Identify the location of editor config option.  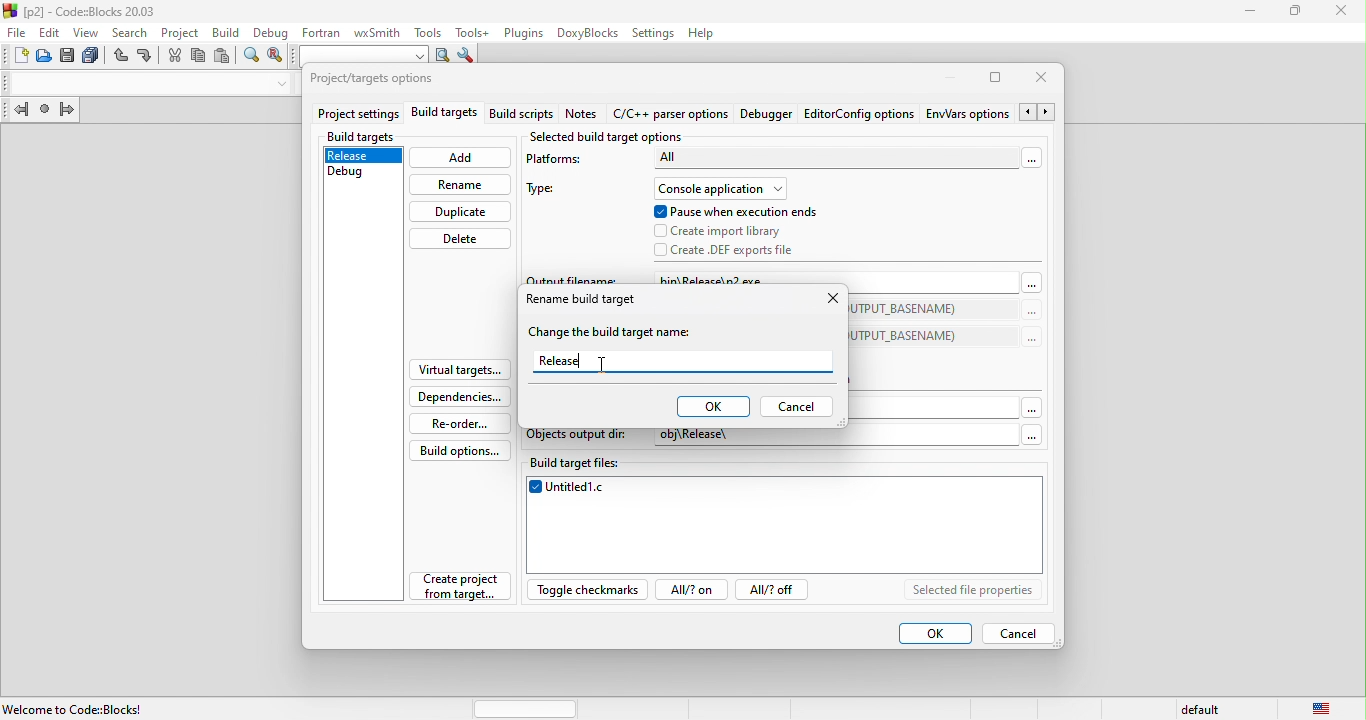
(858, 114).